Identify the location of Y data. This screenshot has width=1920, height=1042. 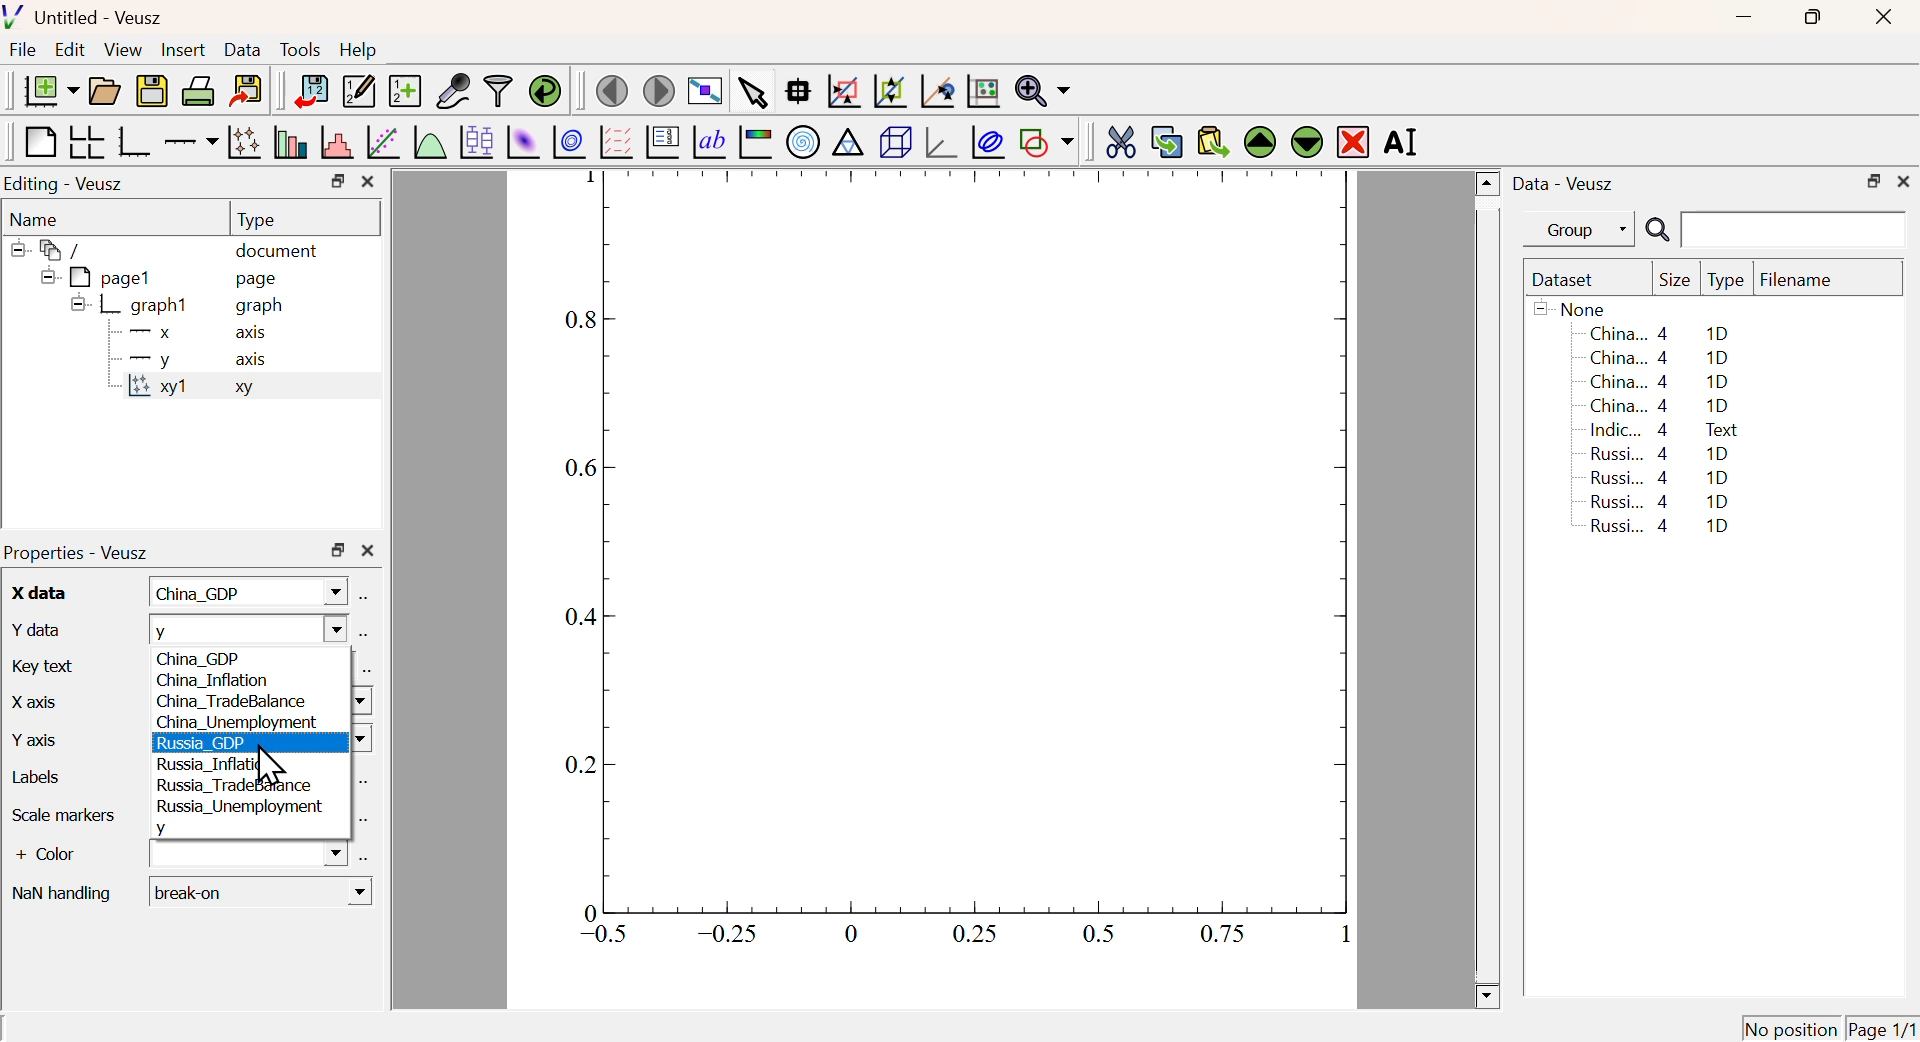
(33, 627).